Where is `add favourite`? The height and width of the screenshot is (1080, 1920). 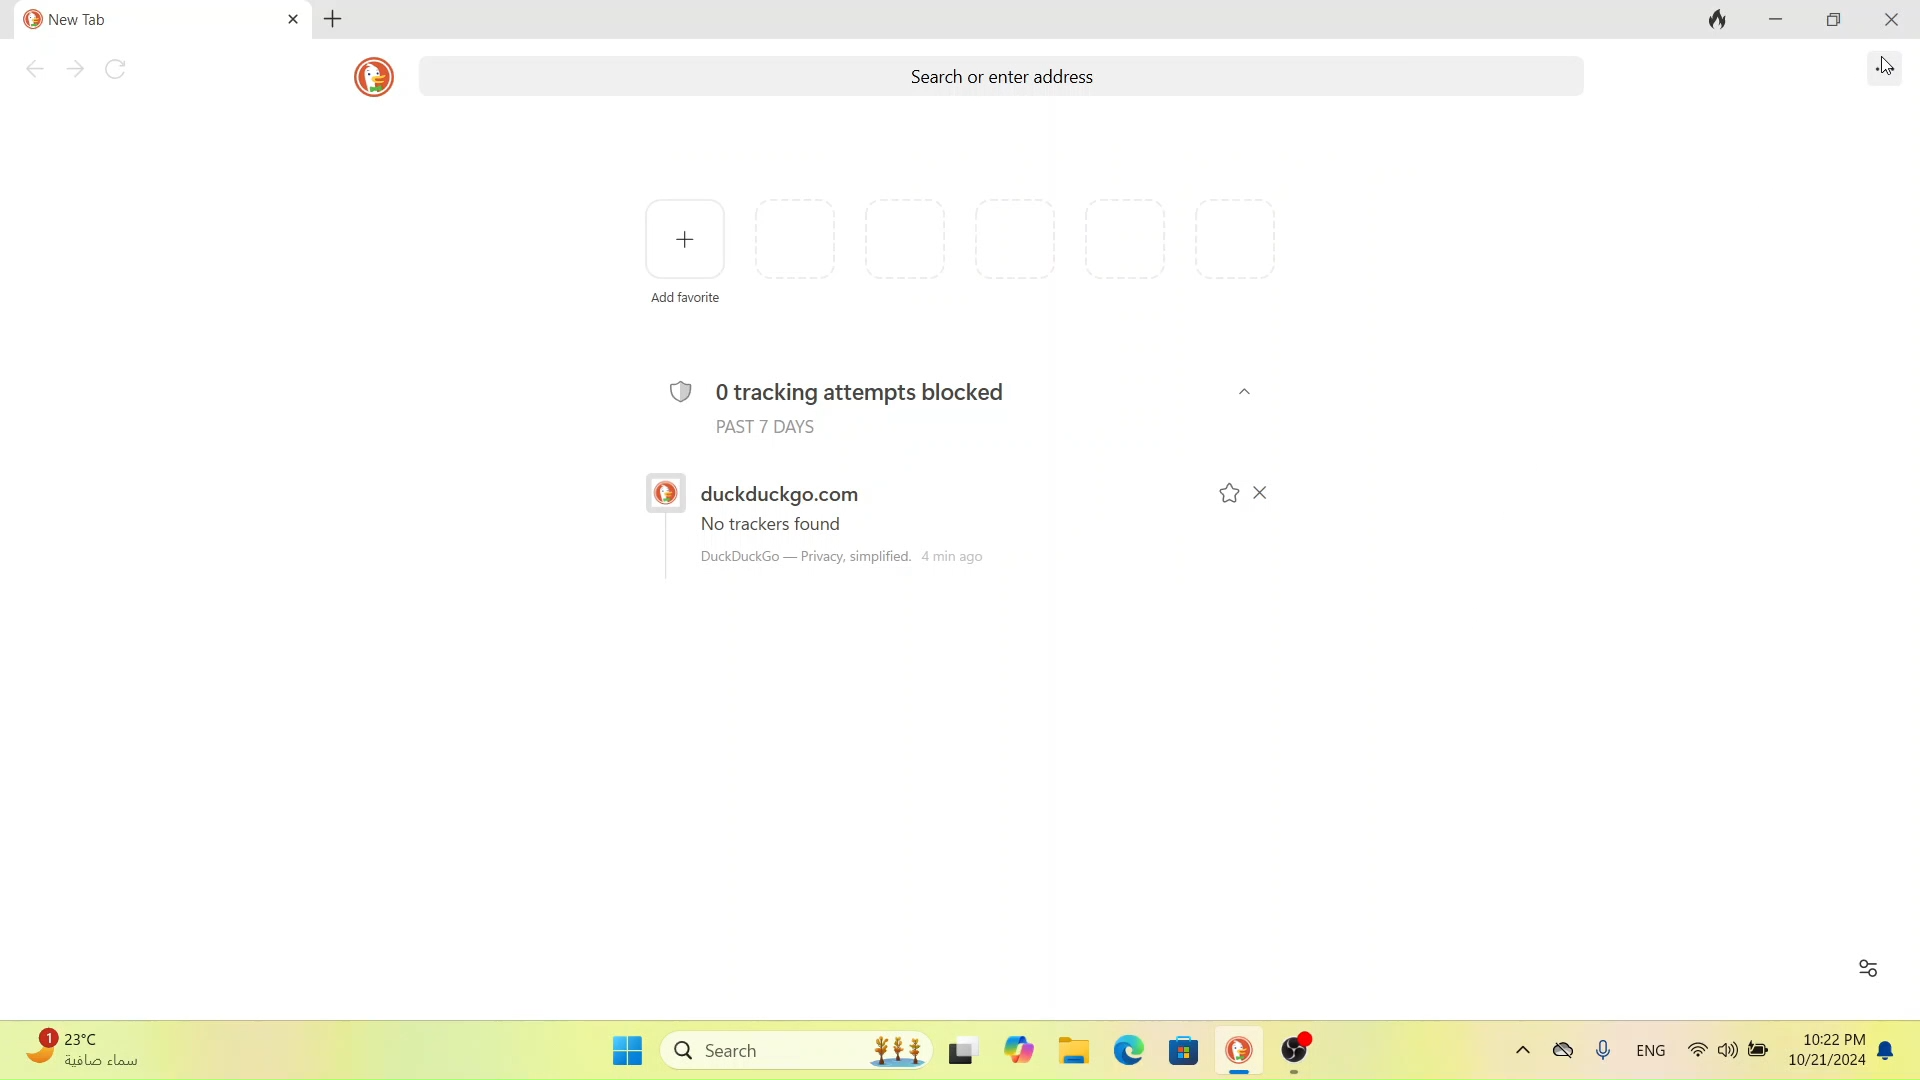
add favourite is located at coordinates (689, 255).